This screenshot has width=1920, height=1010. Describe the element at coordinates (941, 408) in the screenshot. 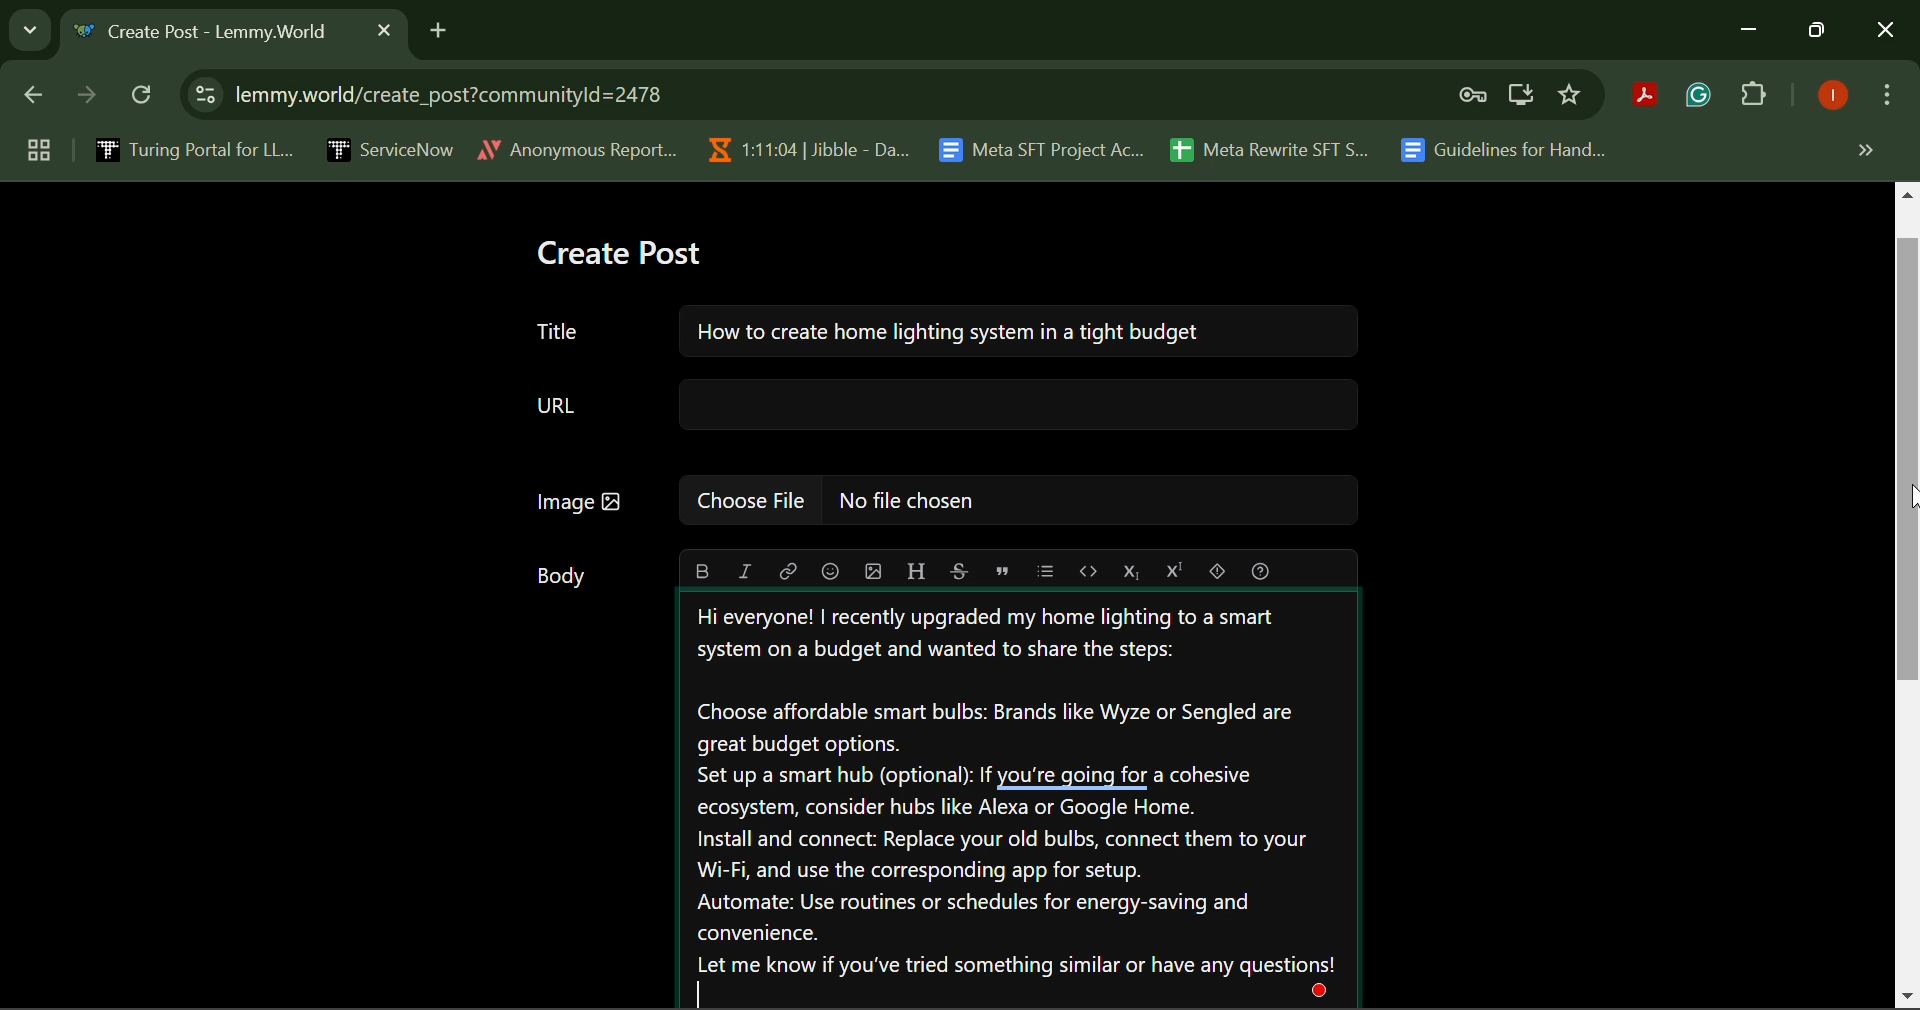

I see `URL Text Box` at that location.